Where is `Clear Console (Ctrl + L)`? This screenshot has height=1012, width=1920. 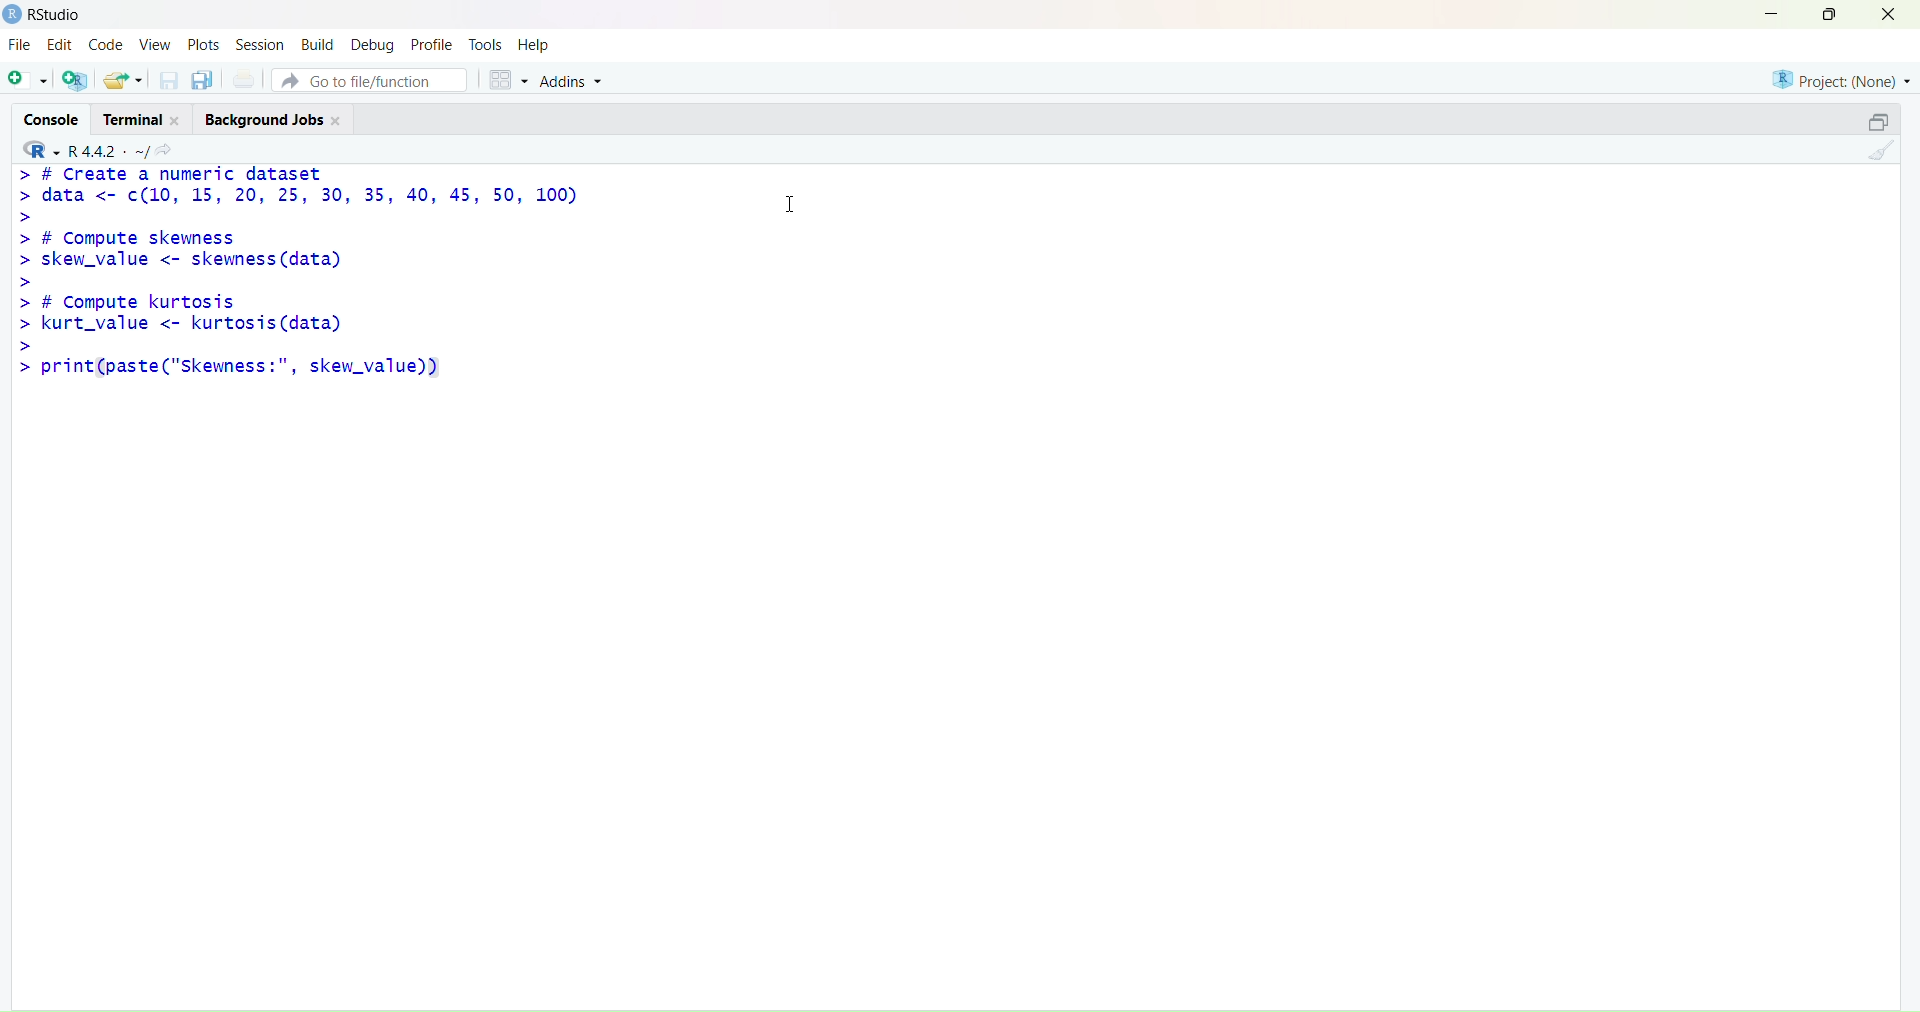 Clear Console (Ctrl + L) is located at coordinates (1877, 158).